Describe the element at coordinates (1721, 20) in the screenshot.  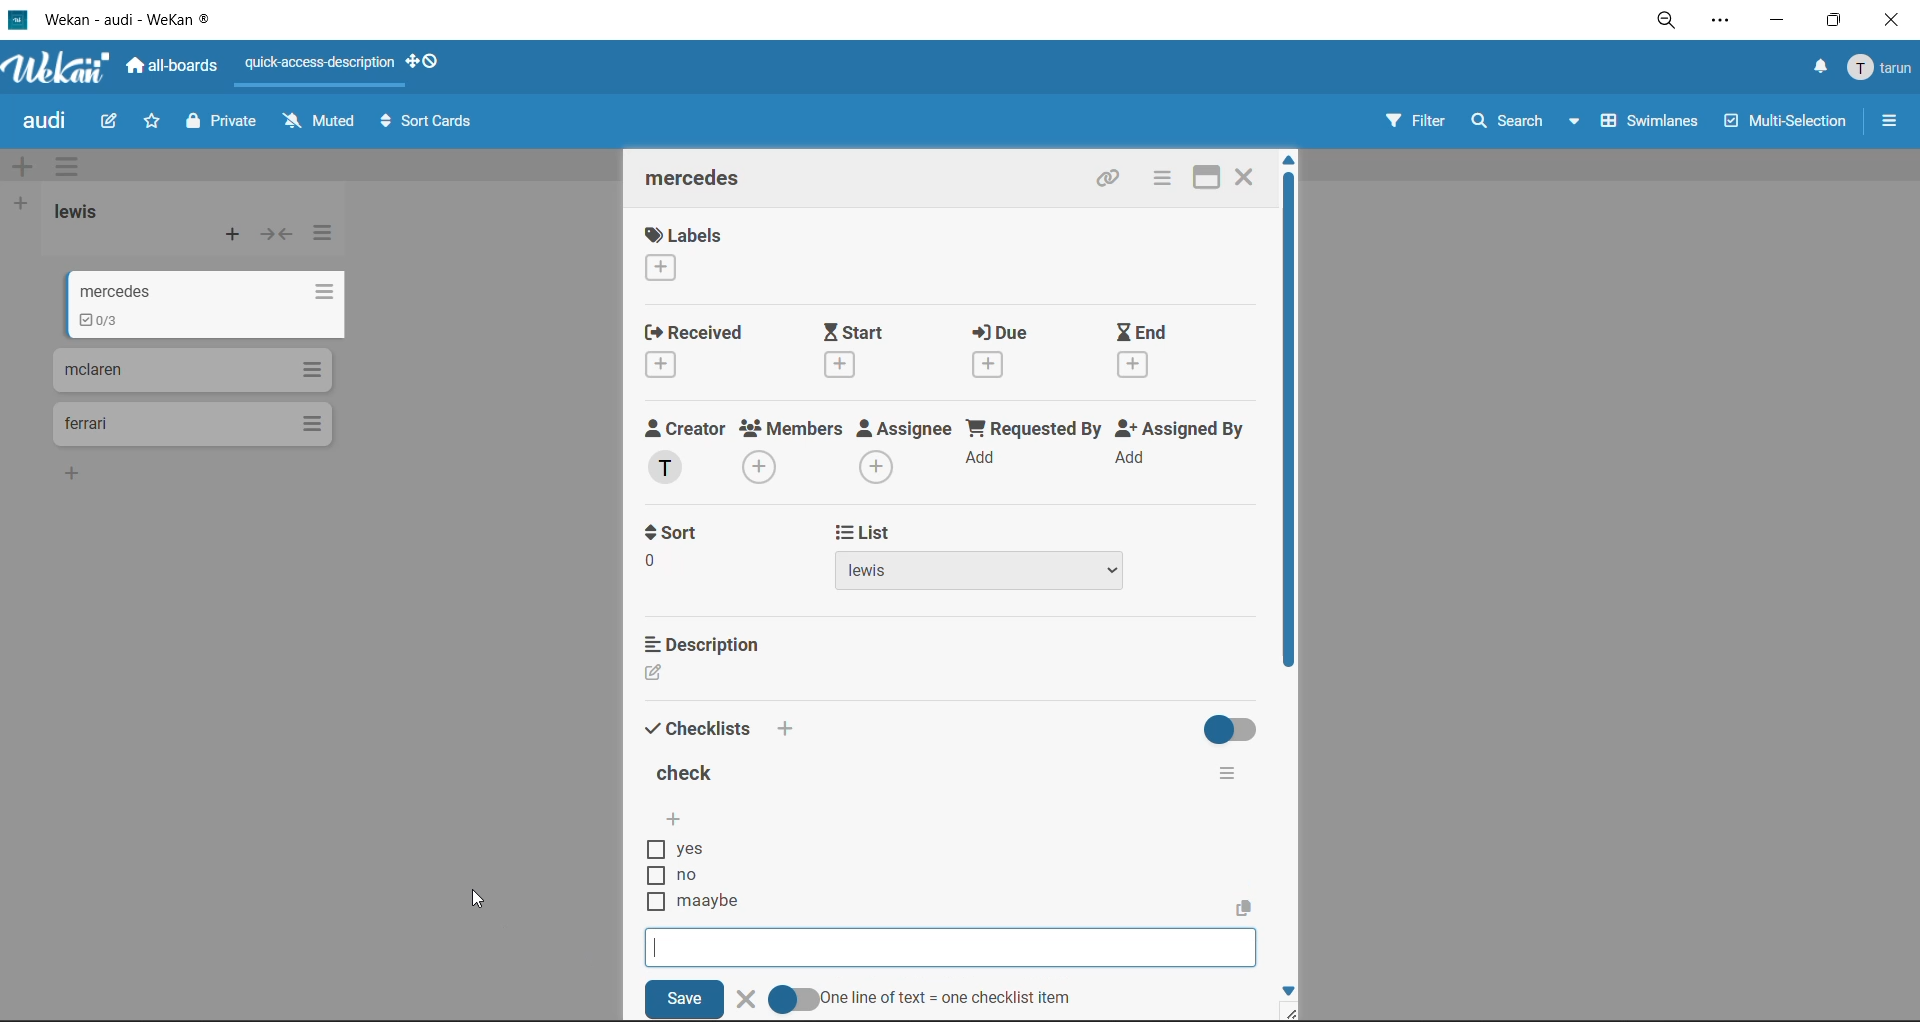
I see `settings` at that location.